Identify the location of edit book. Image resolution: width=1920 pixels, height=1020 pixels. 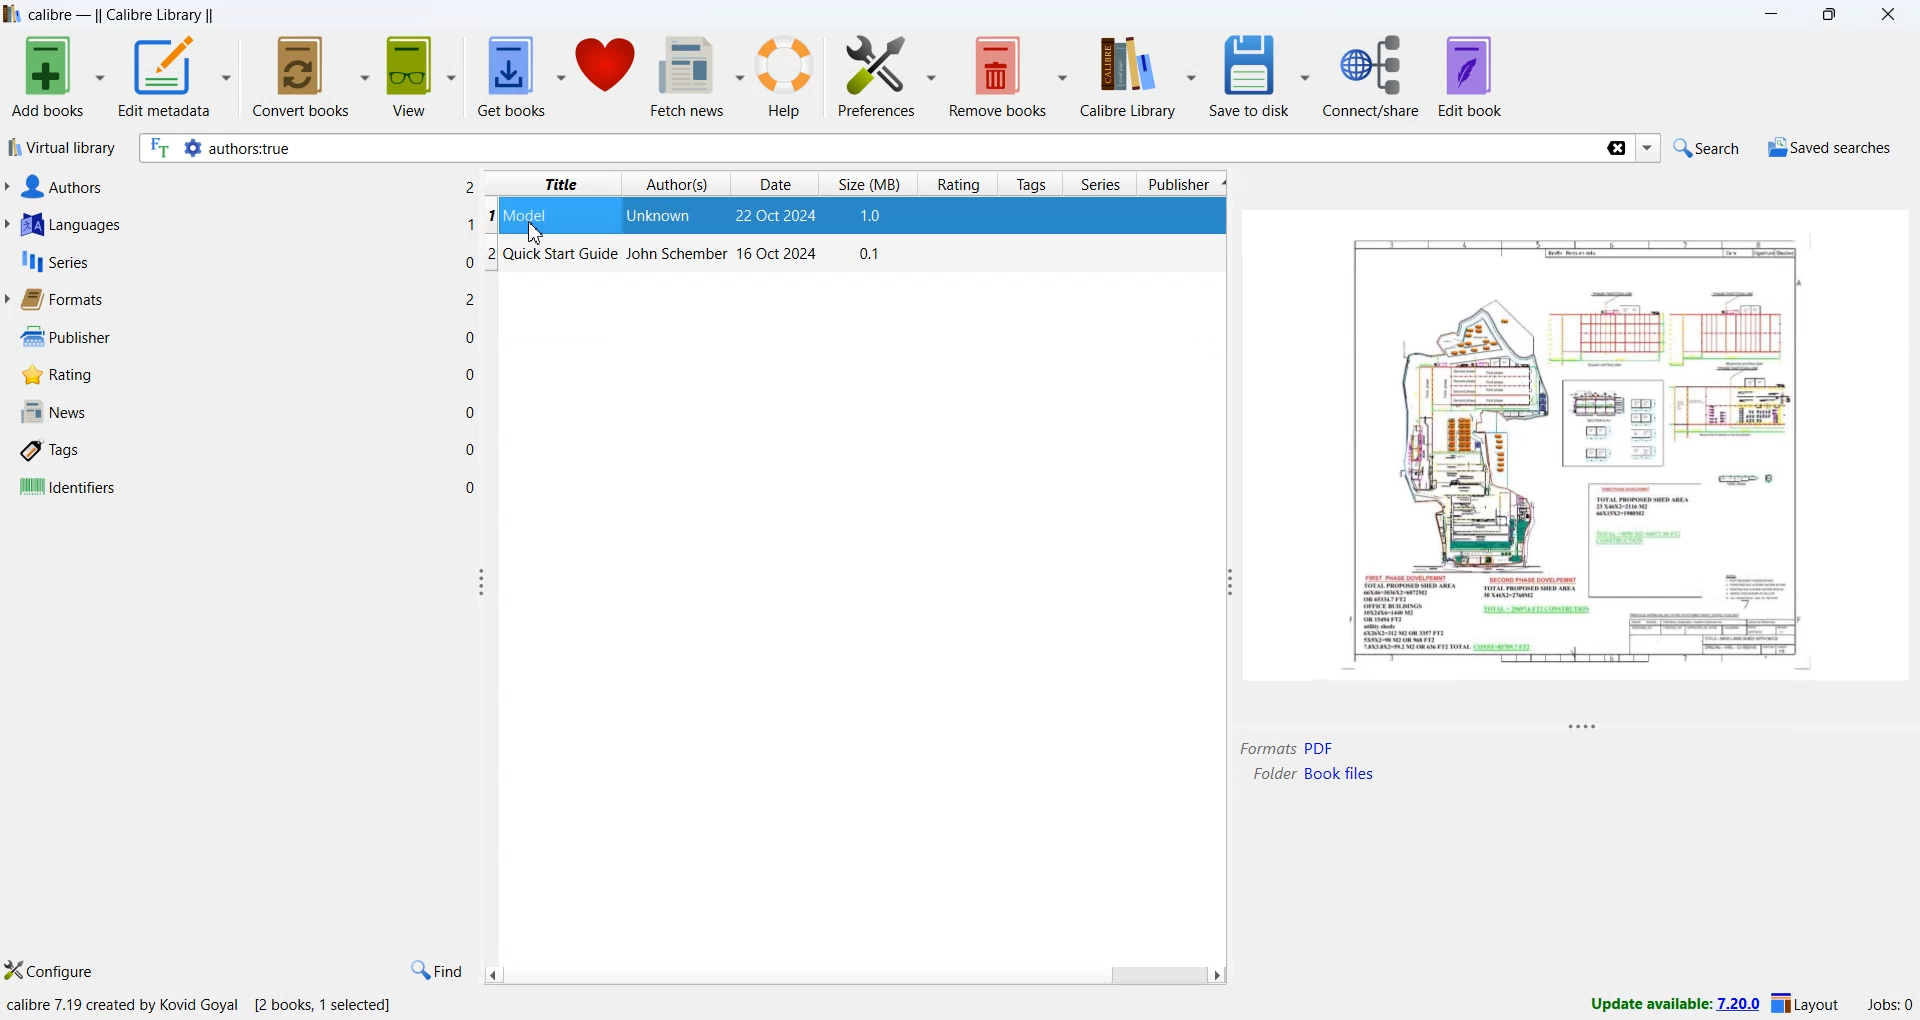
(1471, 76).